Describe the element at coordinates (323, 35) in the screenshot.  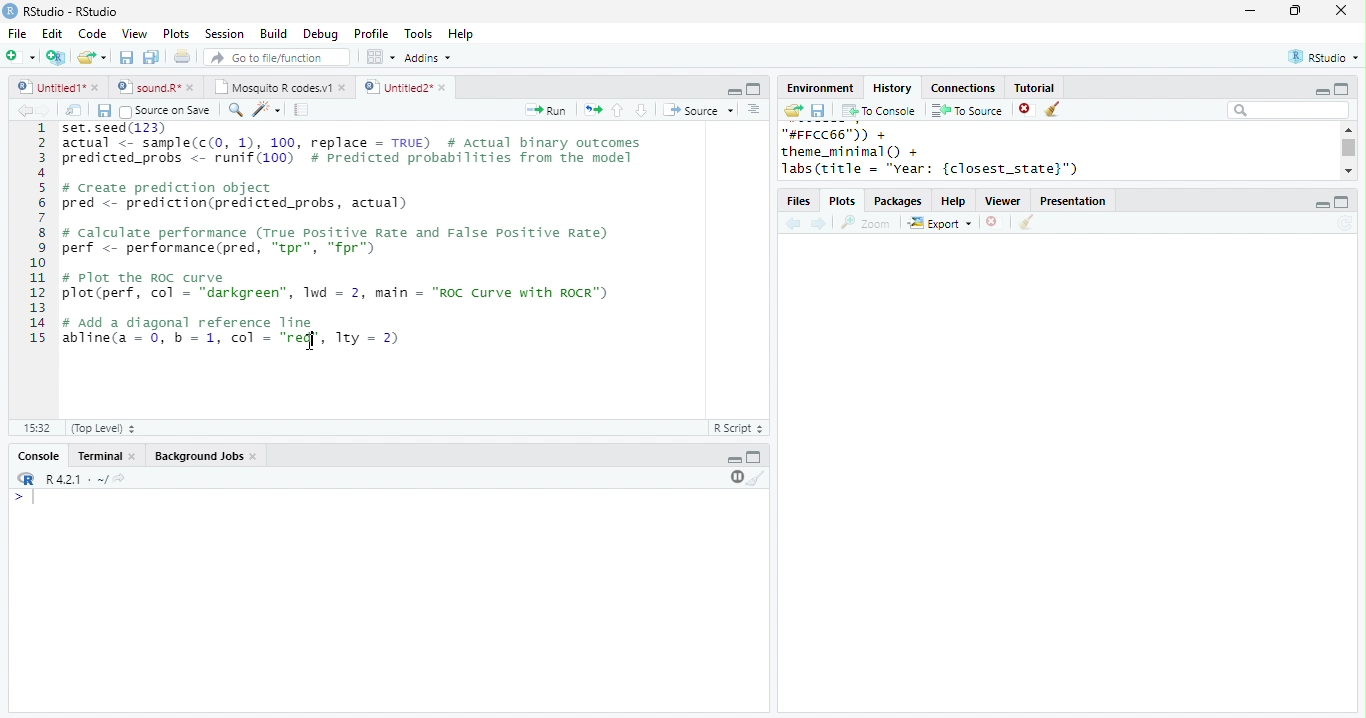
I see `Debug` at that location.